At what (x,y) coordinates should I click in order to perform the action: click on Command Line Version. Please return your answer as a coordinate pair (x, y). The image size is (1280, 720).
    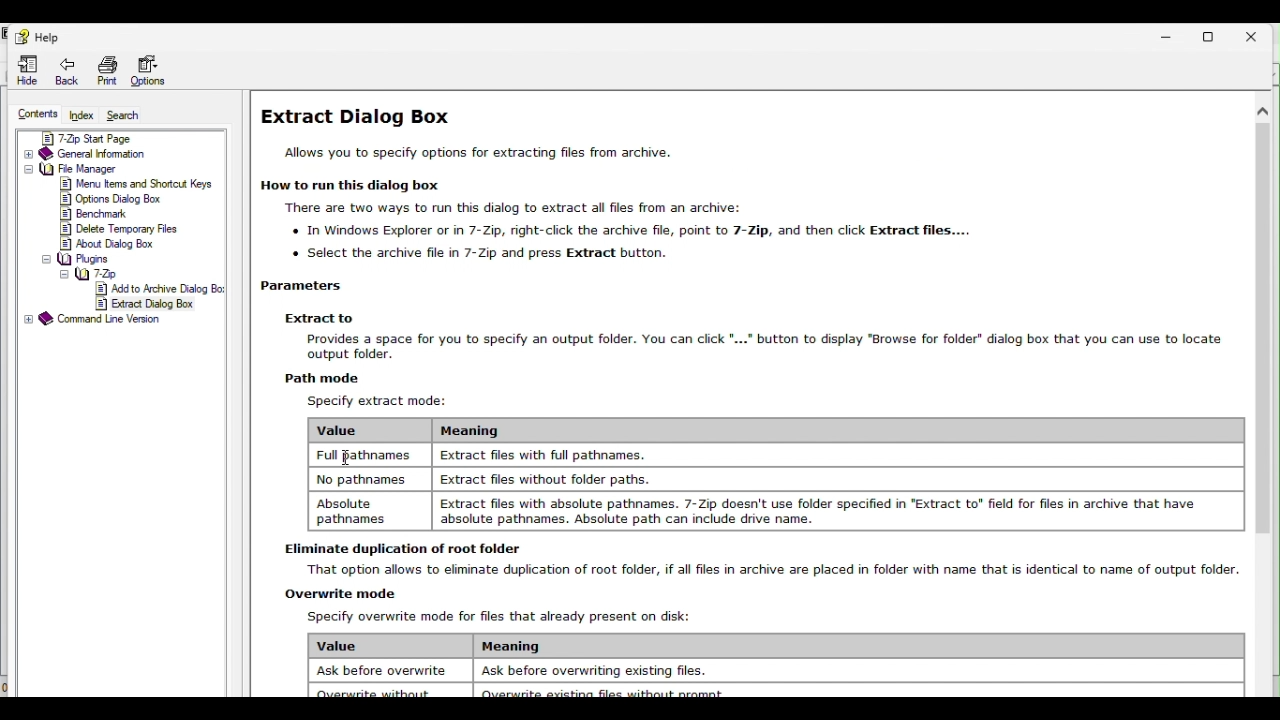
    Looking at the image, I should click on (115, 319).